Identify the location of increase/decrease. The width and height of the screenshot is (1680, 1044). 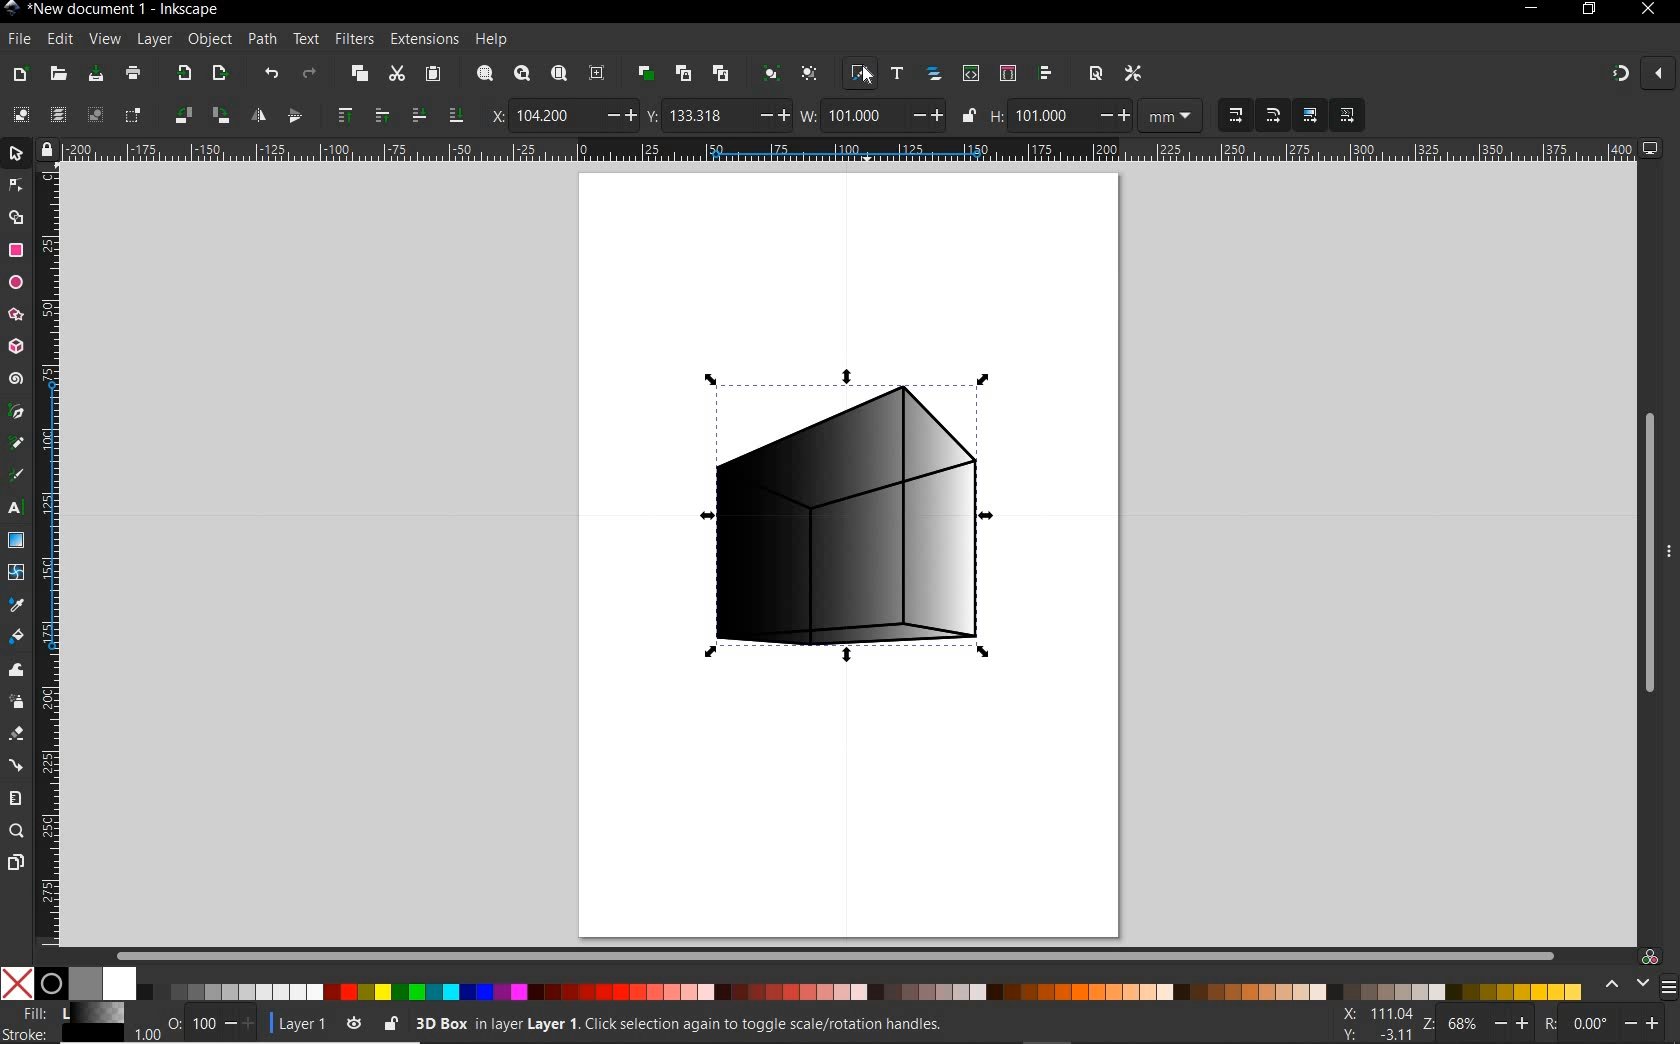
(1647, 1024).